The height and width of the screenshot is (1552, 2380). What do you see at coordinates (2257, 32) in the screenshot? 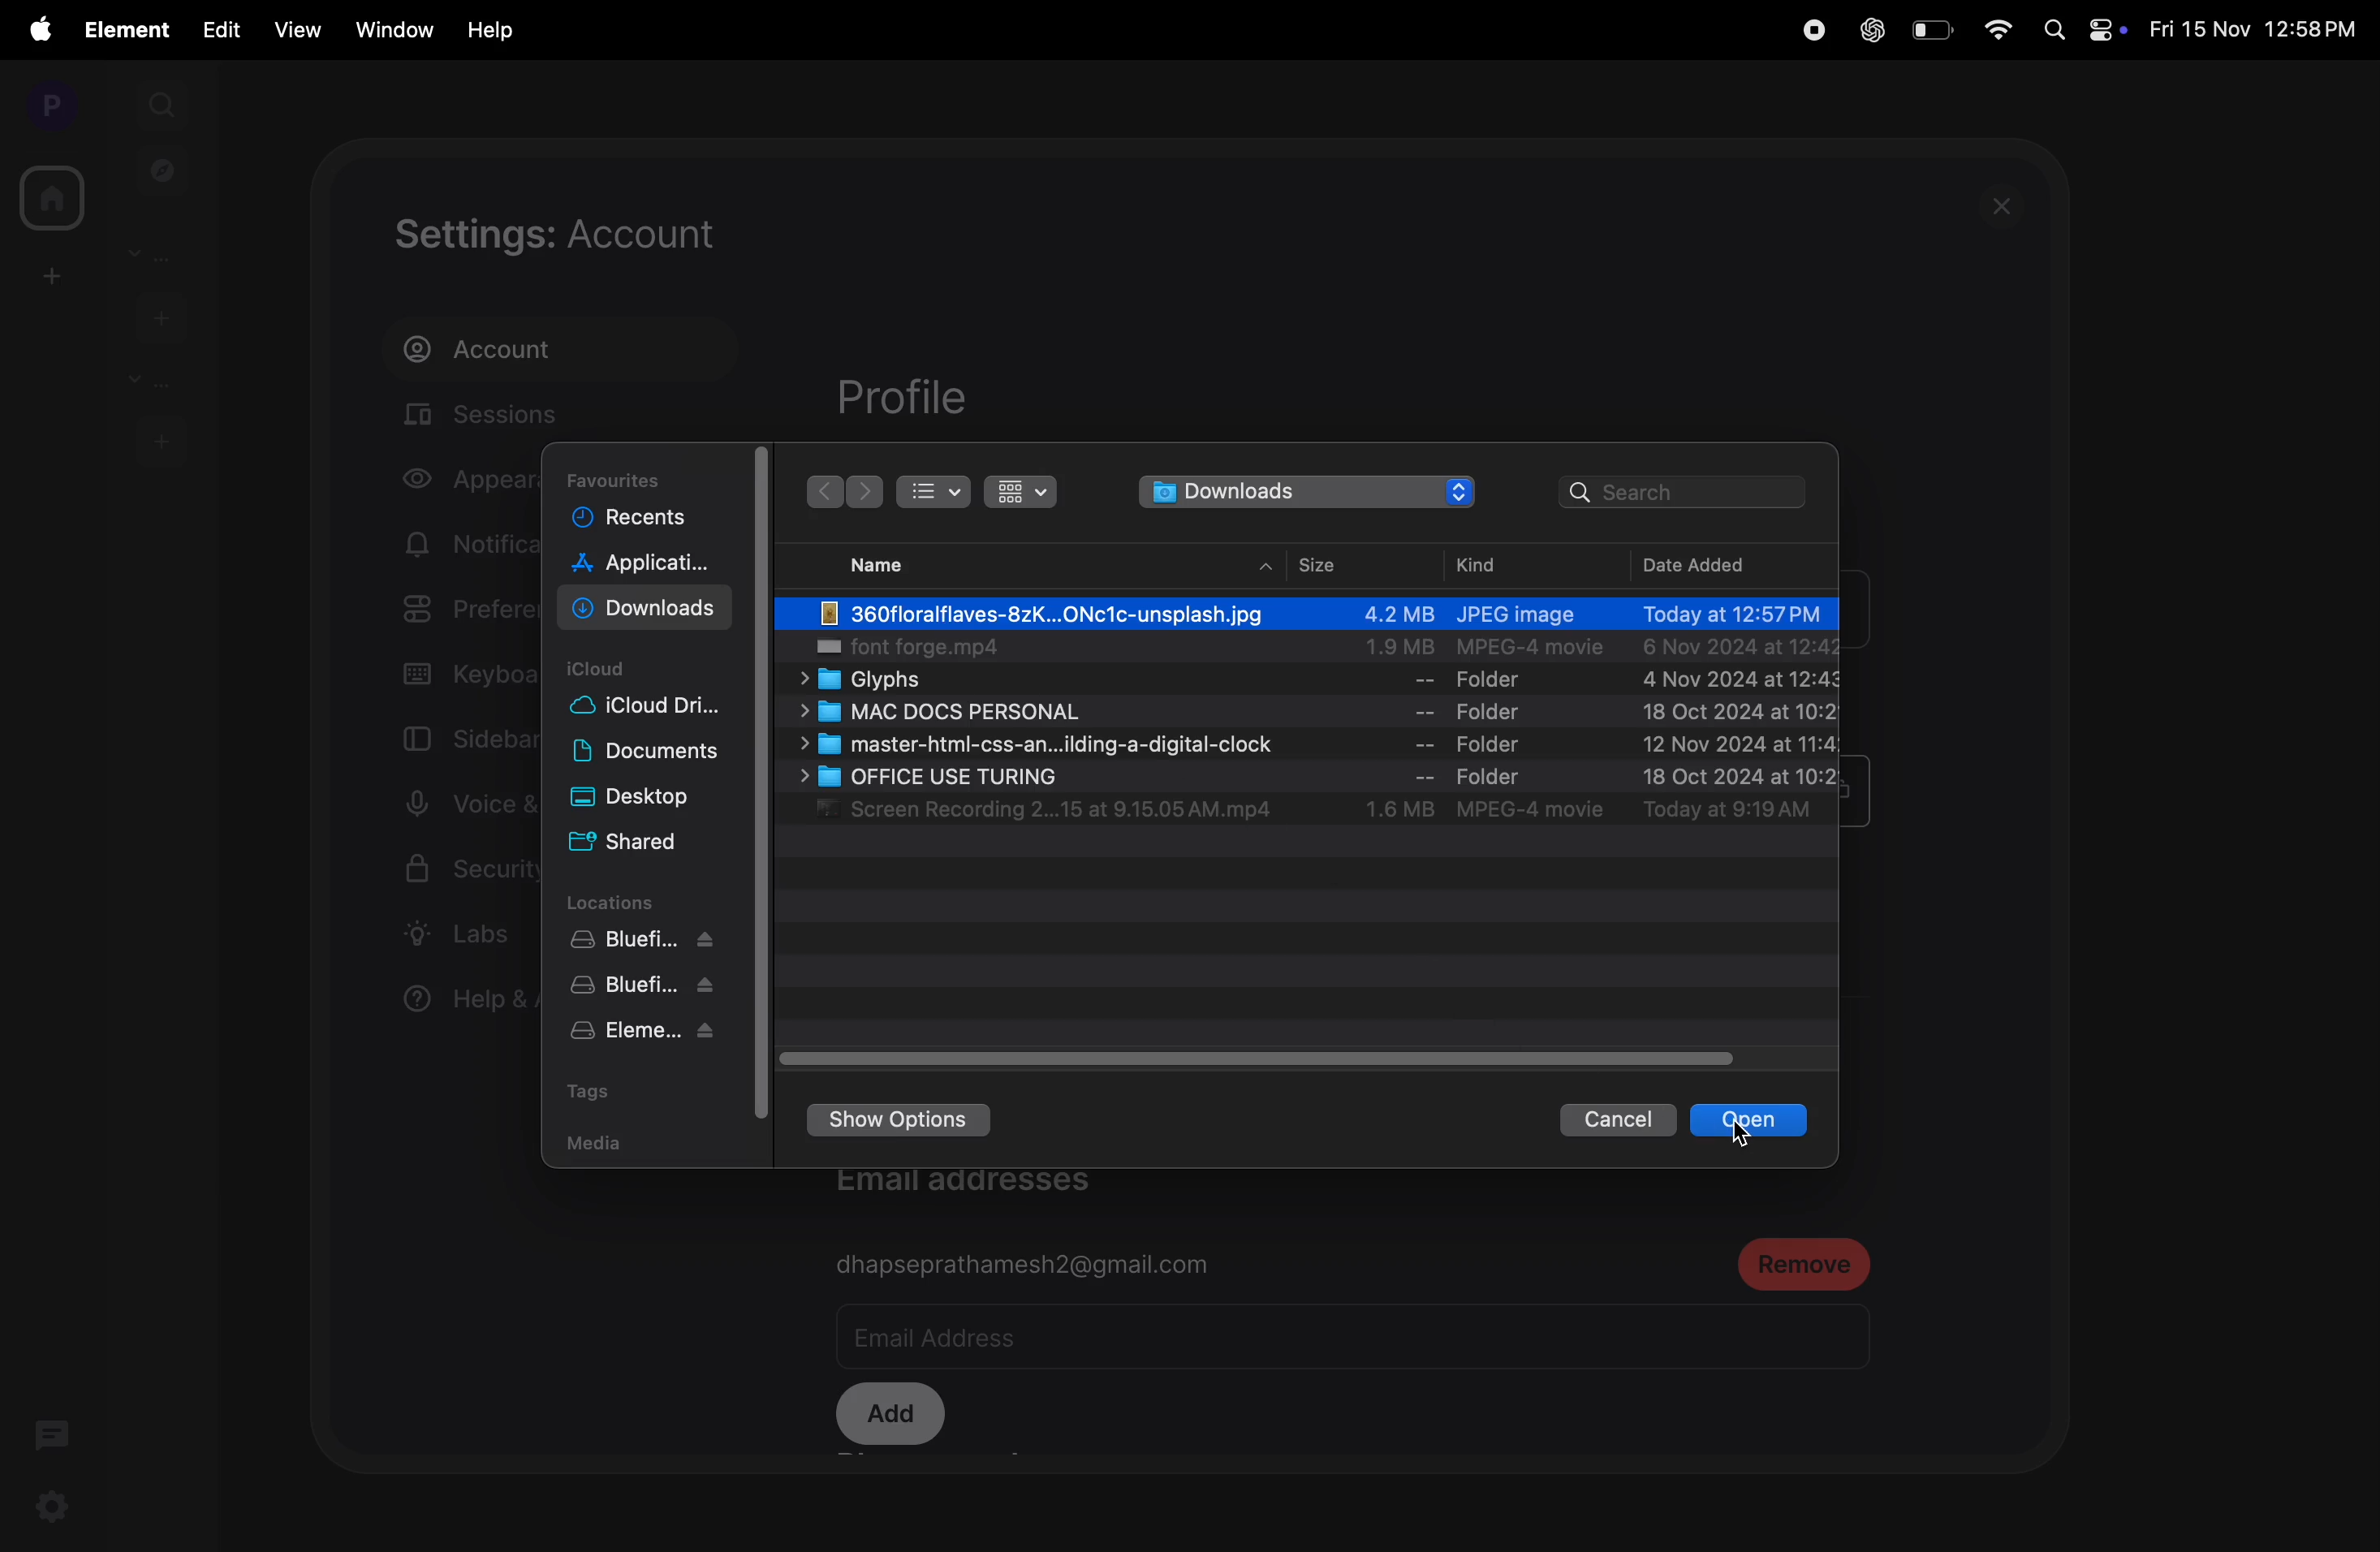
I see `date and time` at bounding box center [2257, 32].